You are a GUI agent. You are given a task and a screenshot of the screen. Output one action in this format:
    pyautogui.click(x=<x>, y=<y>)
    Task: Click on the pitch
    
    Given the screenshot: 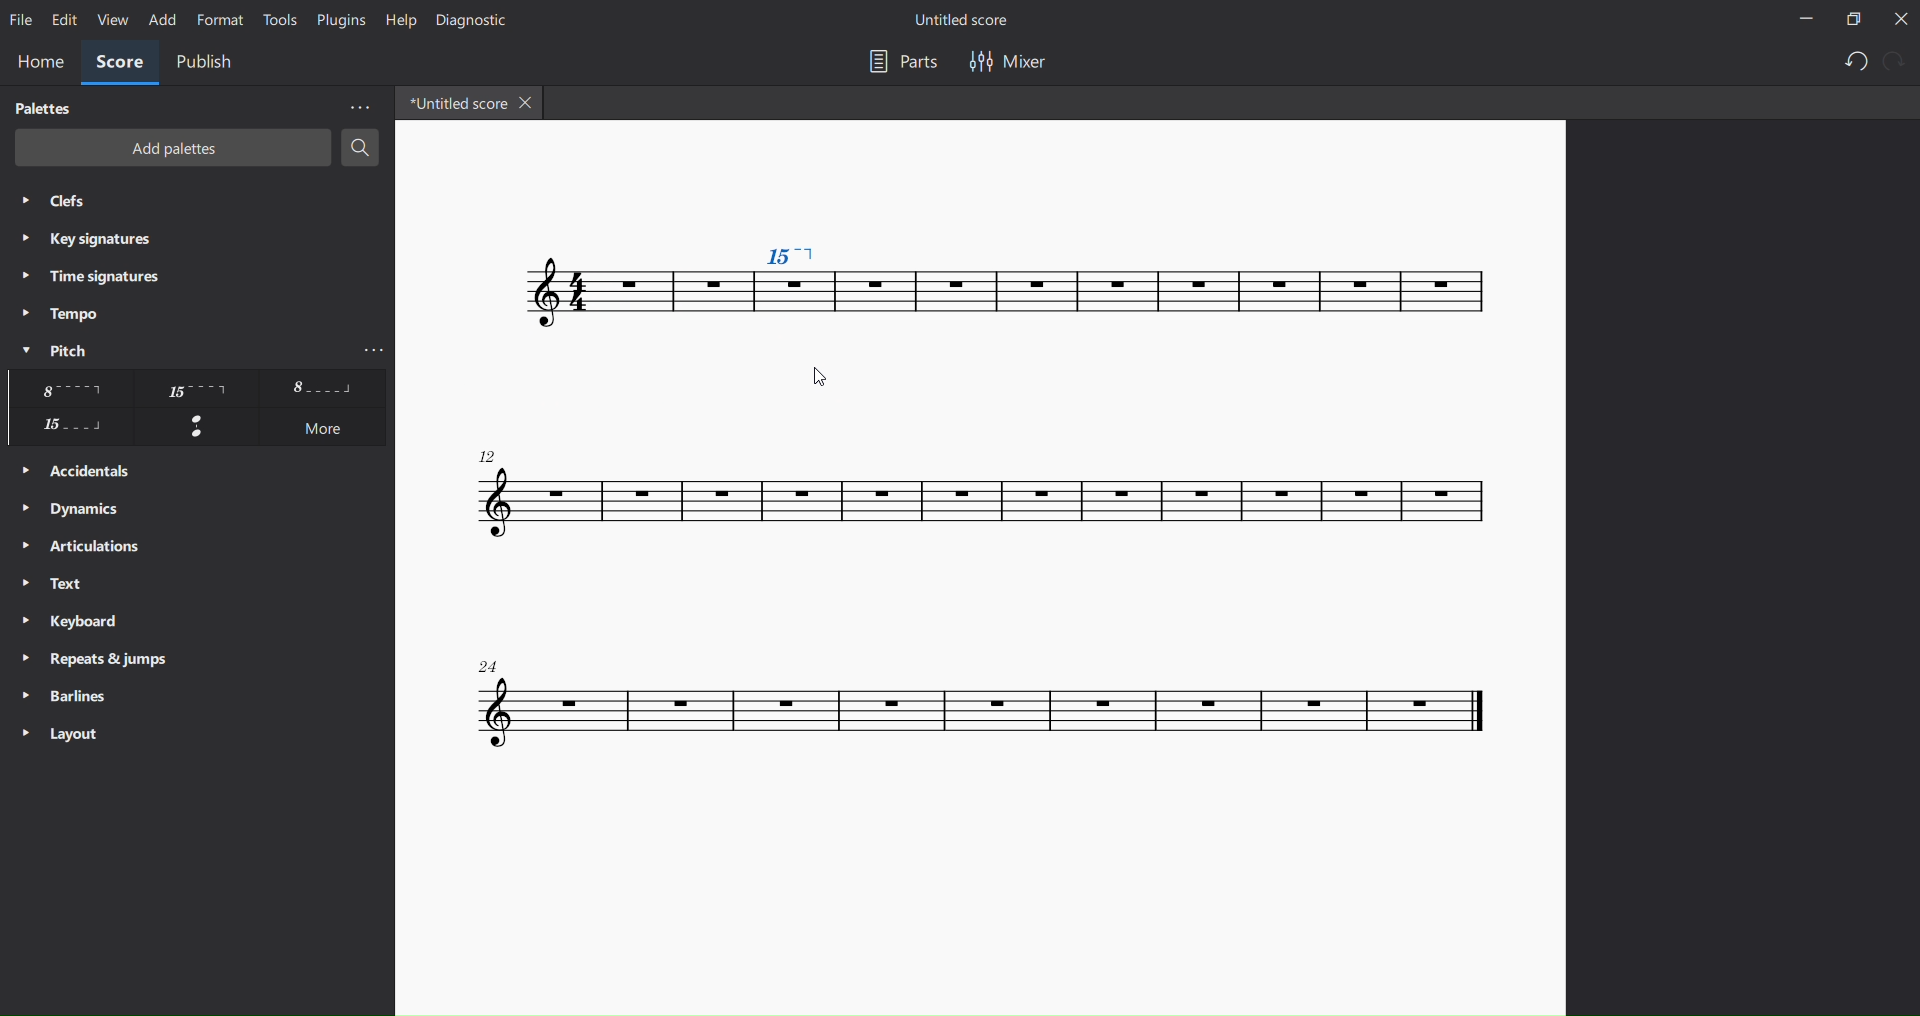 What is the action you would take?
    pyautogui.click(x=48, y=349)
    